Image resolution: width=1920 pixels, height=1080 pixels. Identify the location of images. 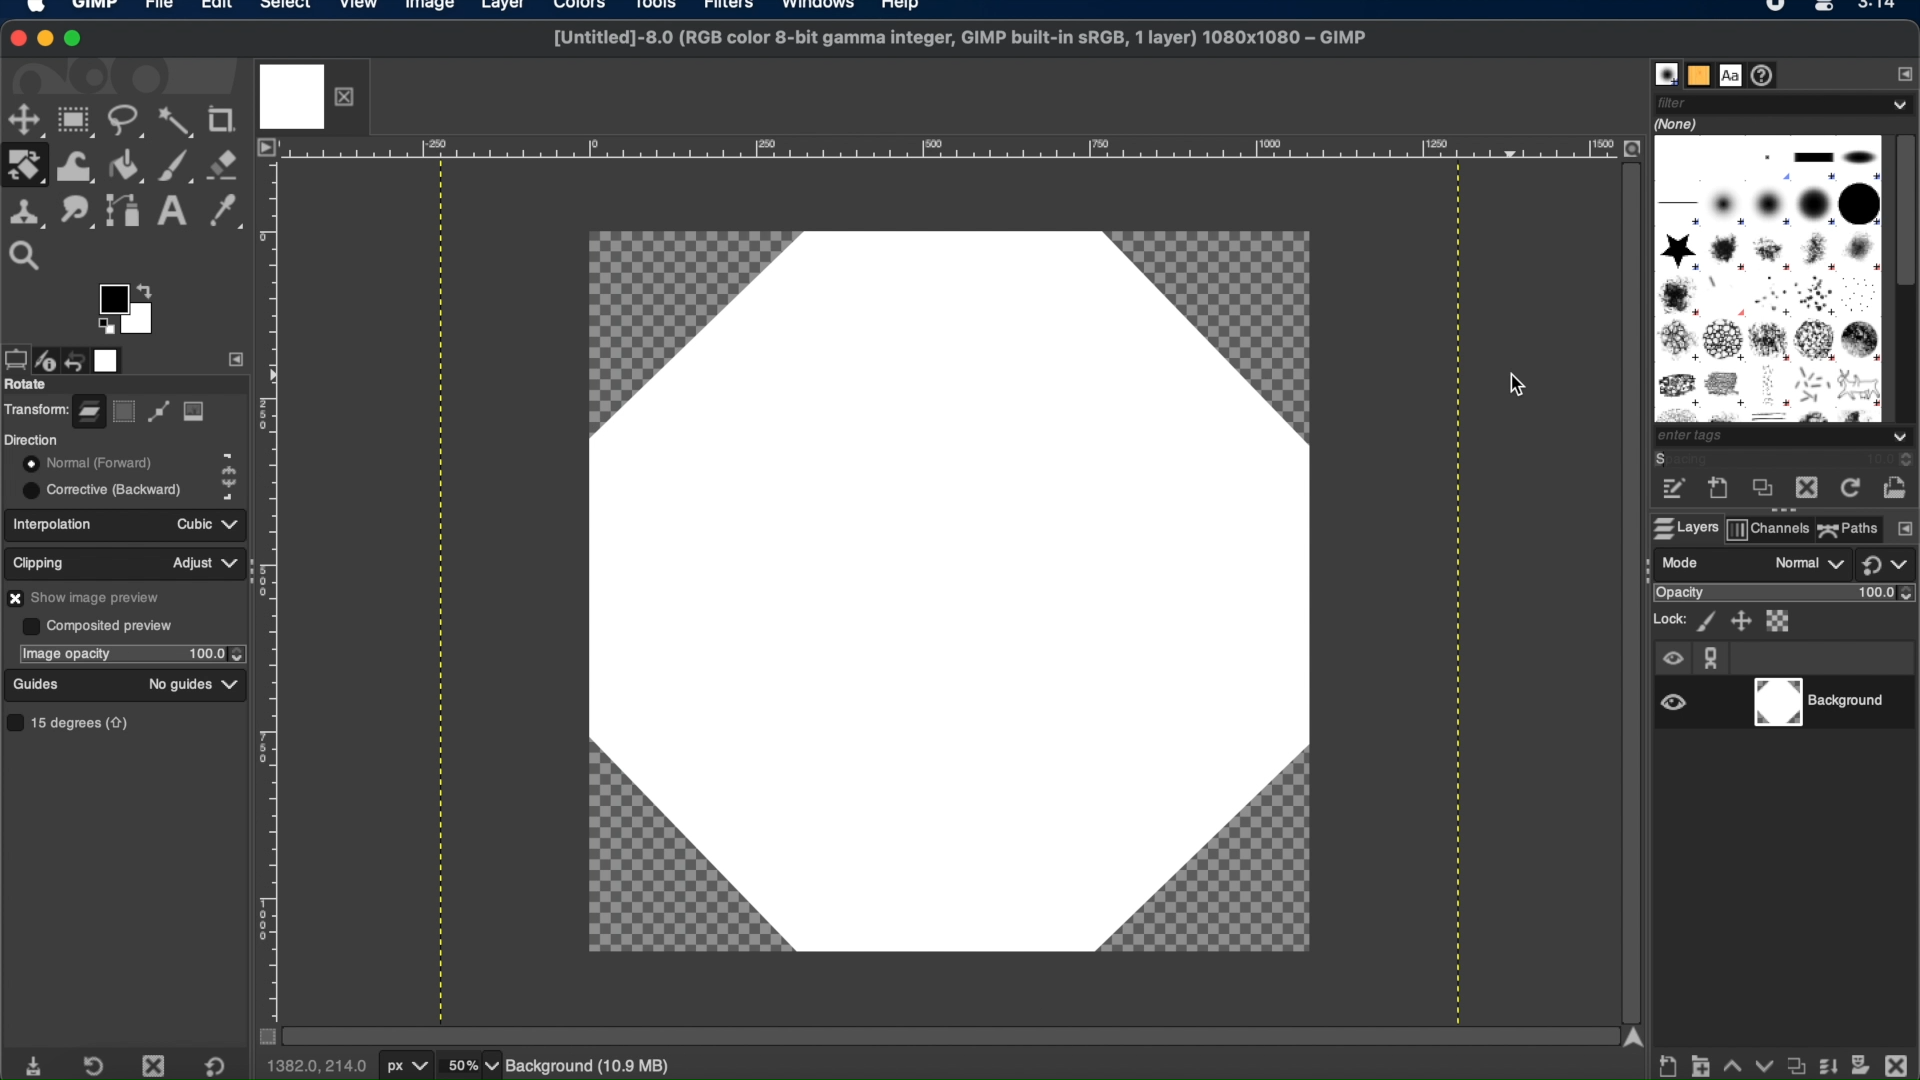
(110, 359).